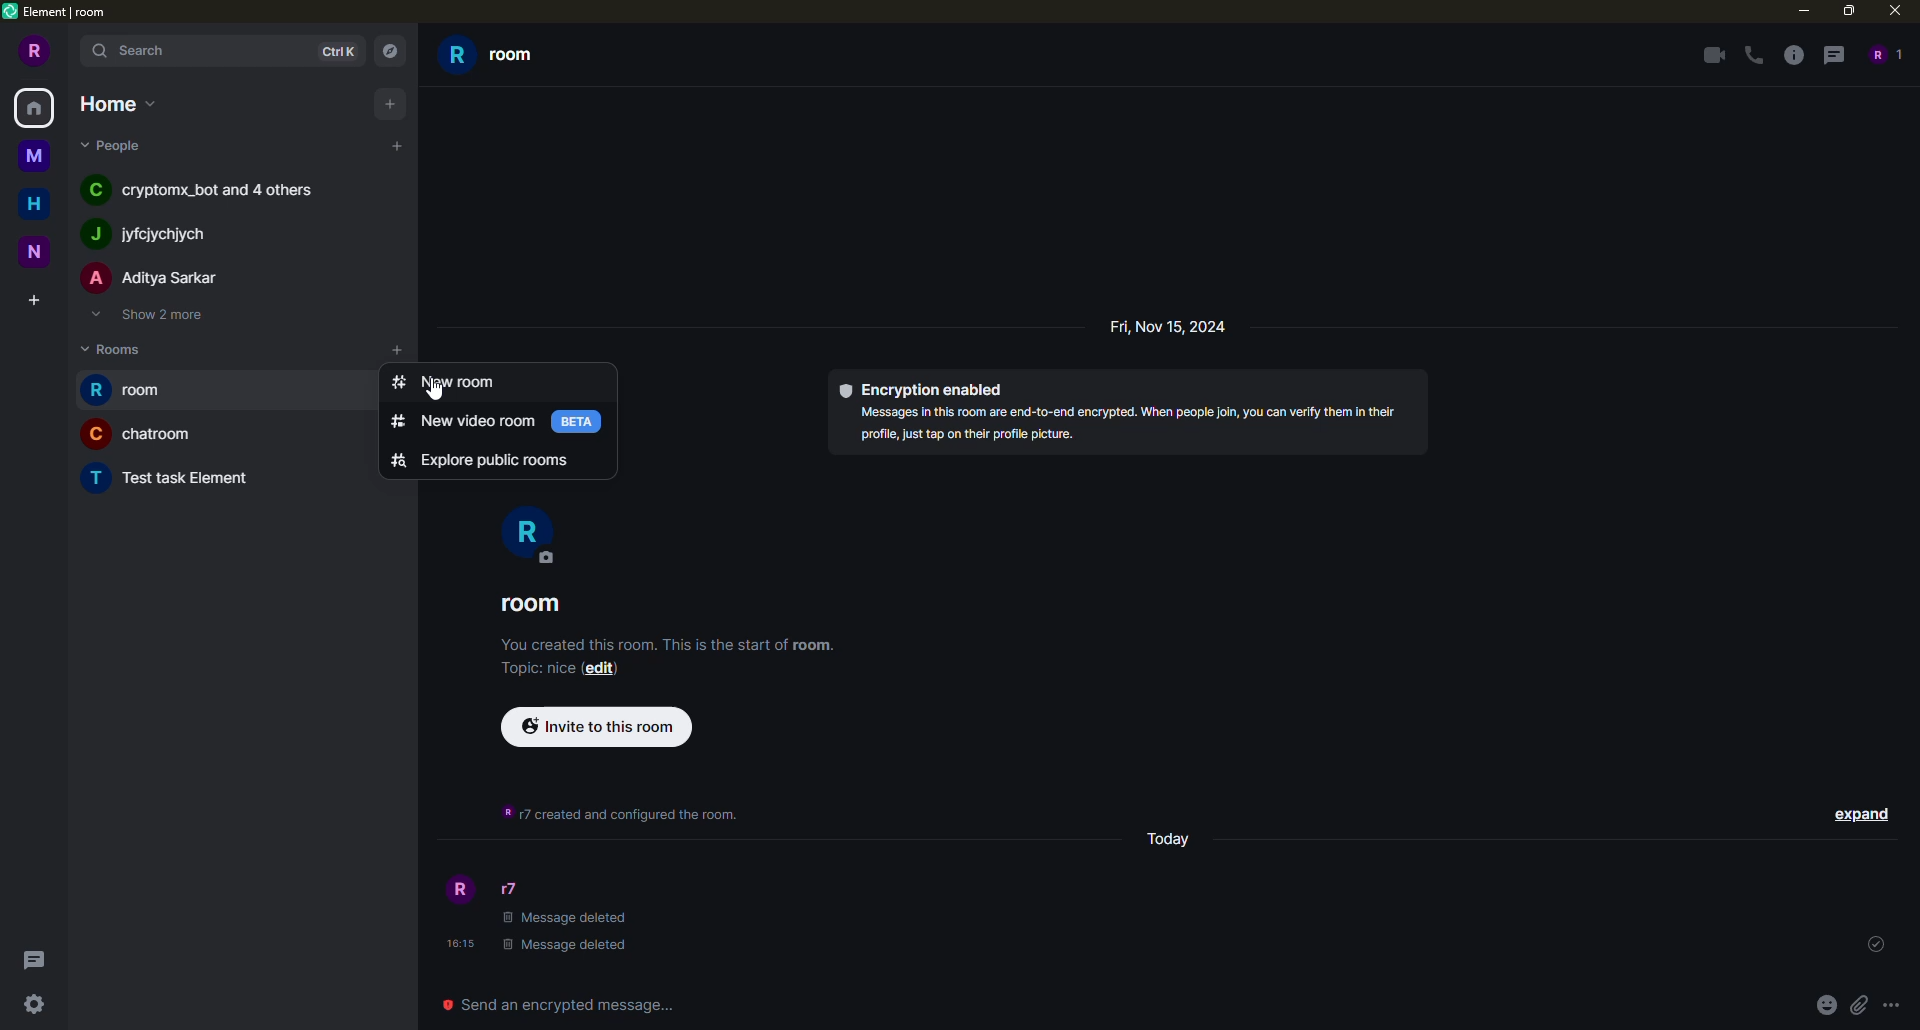  What do you see at coordinates (1896, 1007) in the screenshot?
I see `more` at bounding box center [1896, 1007].